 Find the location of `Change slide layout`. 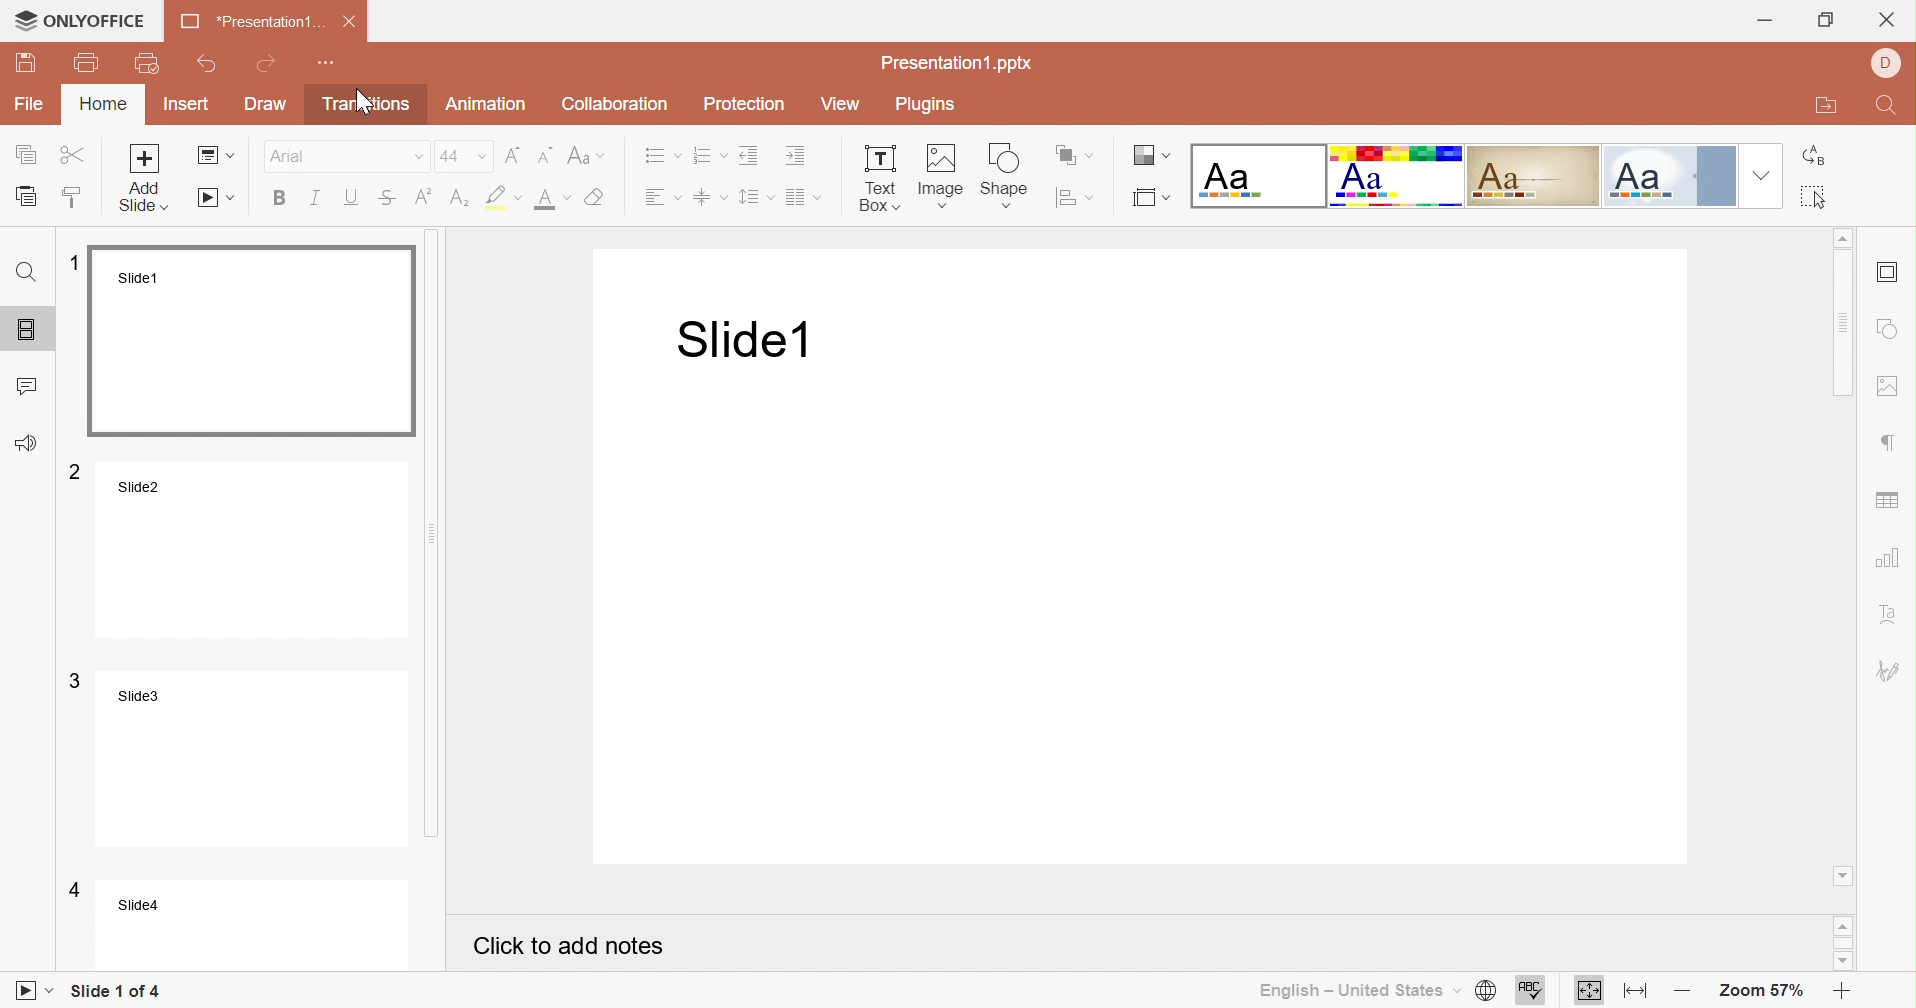

Change slide layout is located at coordinates (216, 156).